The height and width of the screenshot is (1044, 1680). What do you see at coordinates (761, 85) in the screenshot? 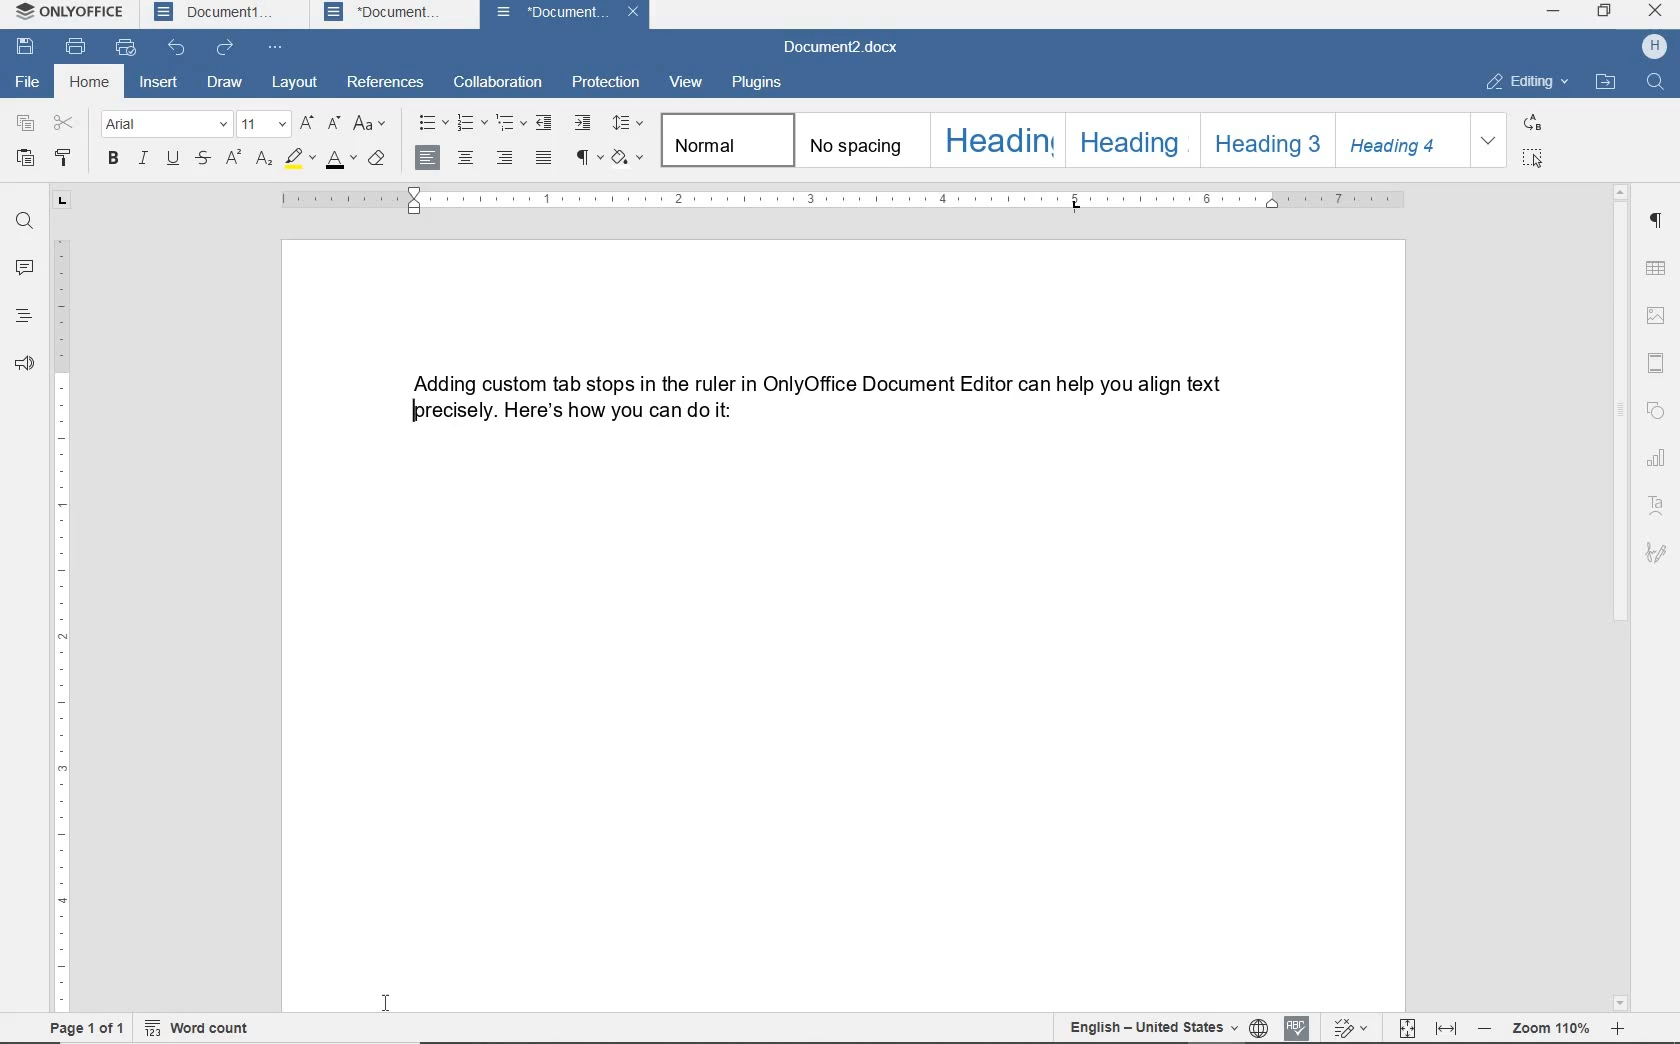
I see `plugins` at bounding box center [761, 85].